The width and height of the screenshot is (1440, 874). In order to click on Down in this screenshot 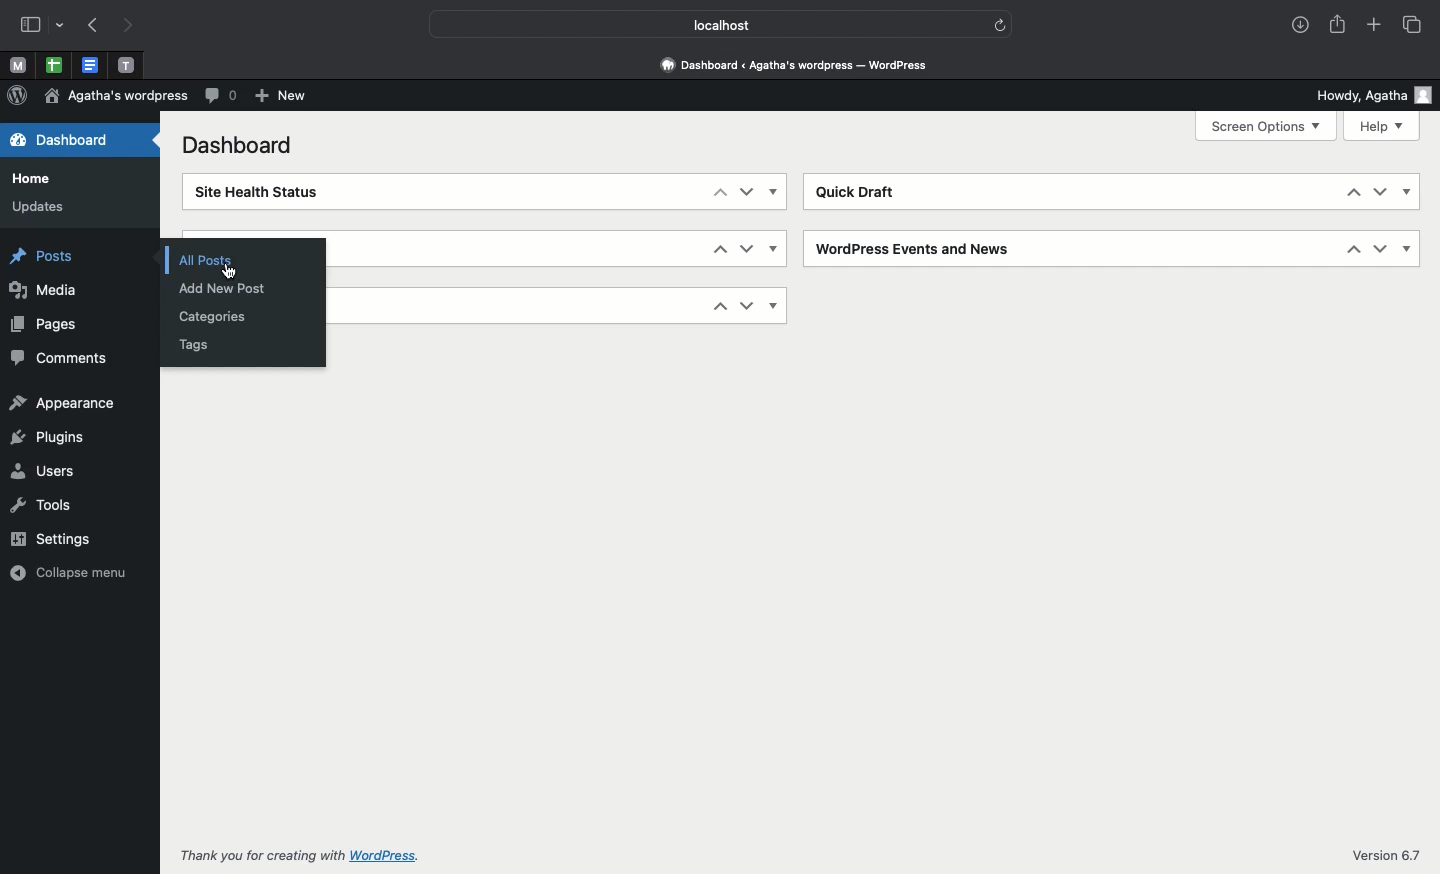, I will do `click(745, 305)`.